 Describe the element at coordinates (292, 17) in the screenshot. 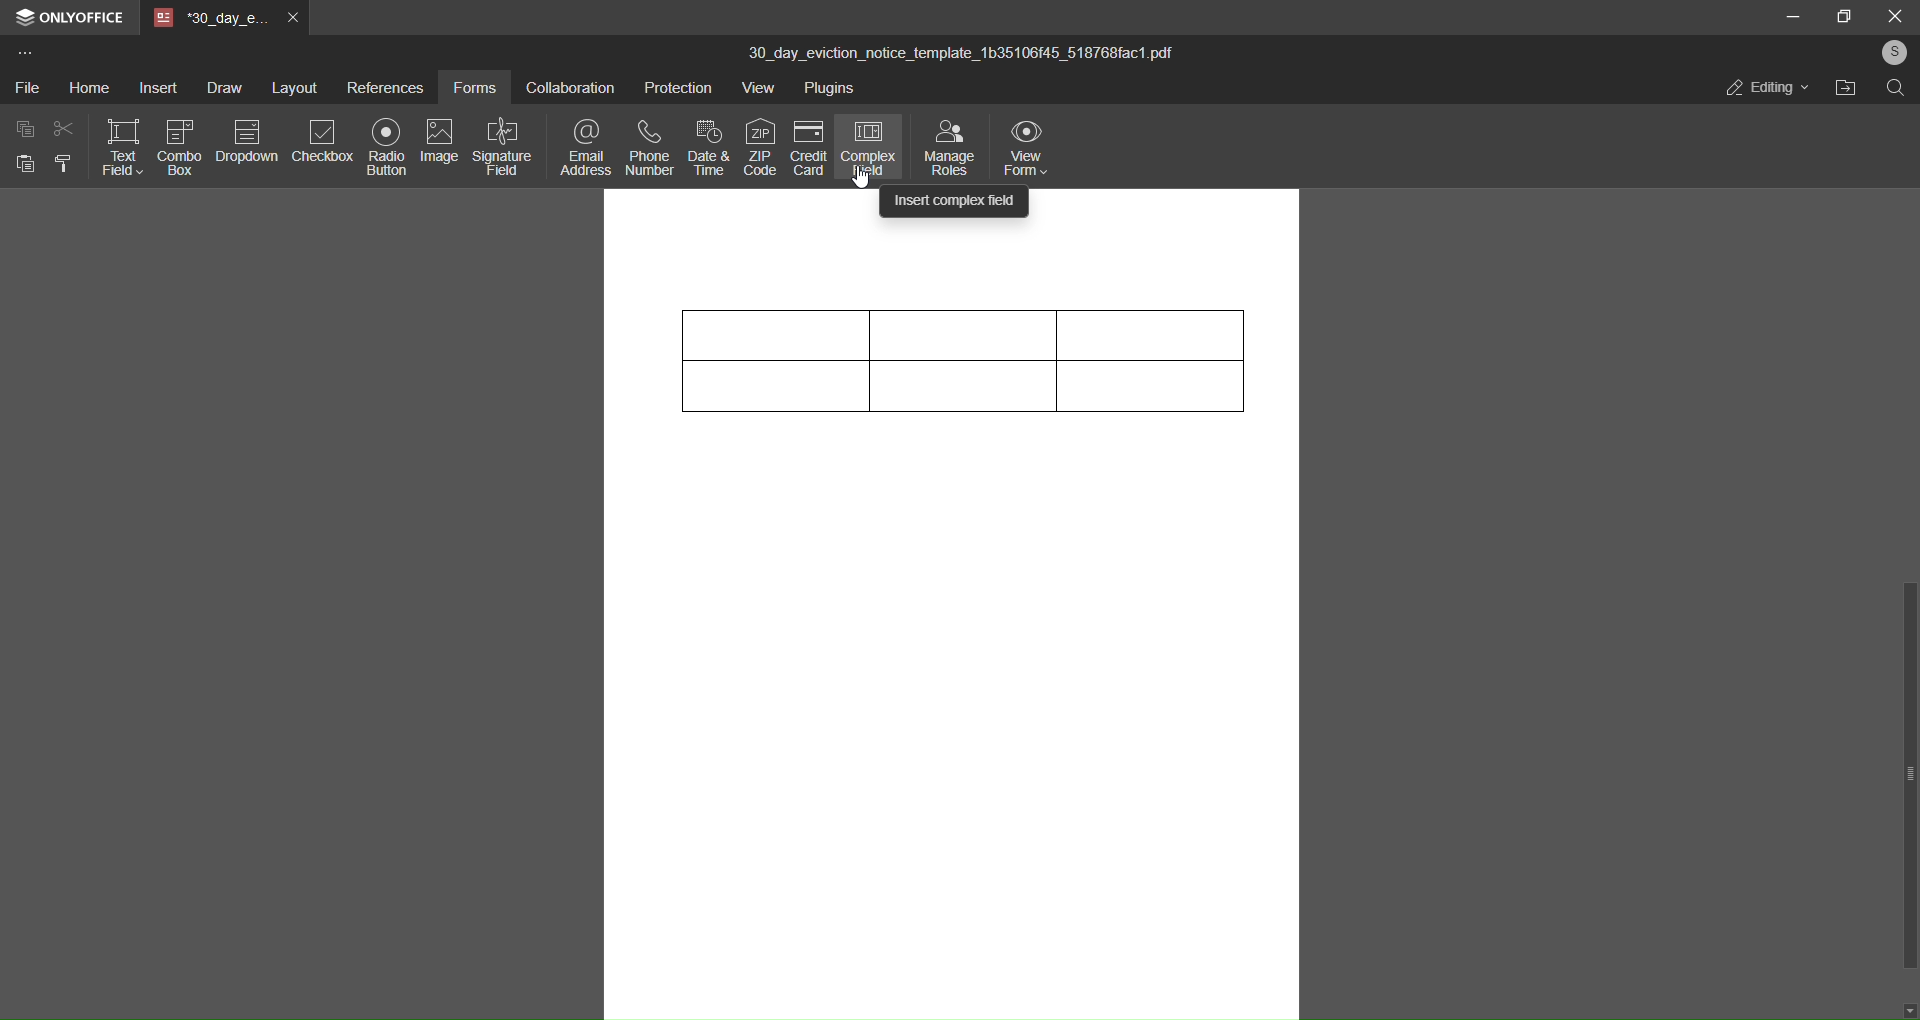

I see `close tab` at that location.